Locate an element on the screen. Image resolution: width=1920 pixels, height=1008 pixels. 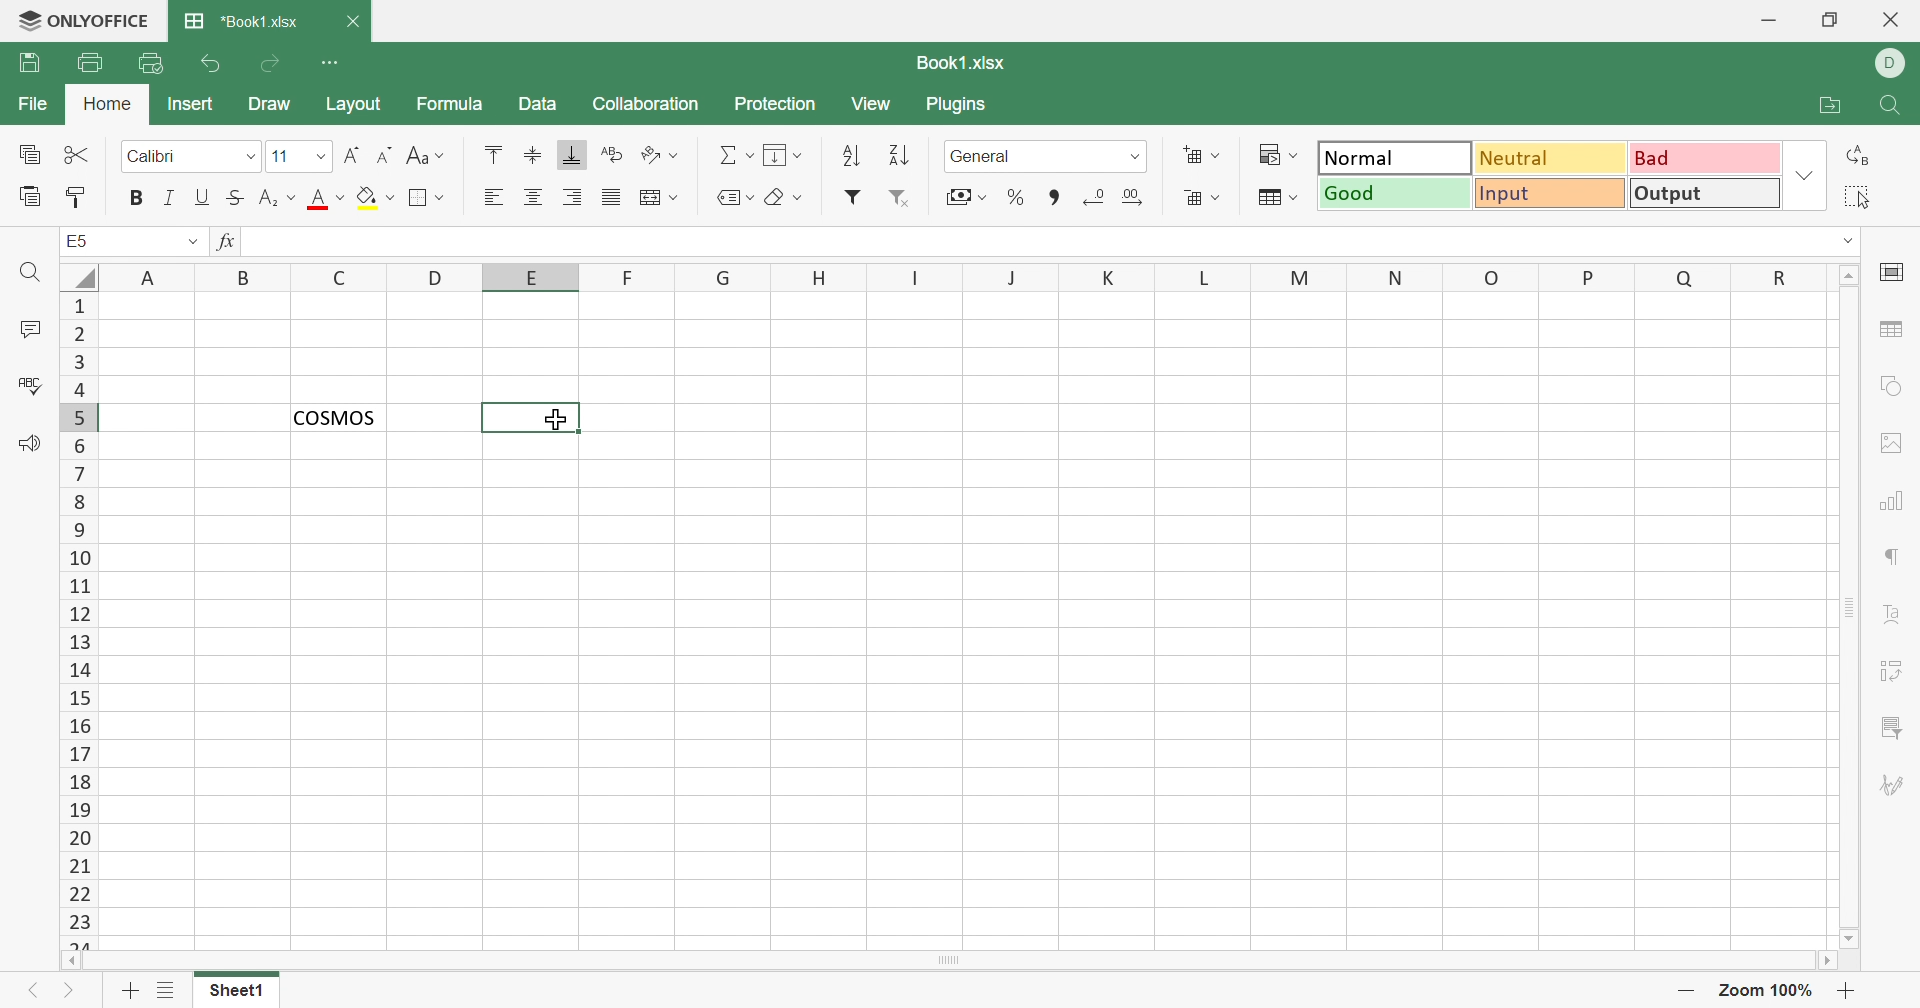
Justified is located at coordinates (611, 199).